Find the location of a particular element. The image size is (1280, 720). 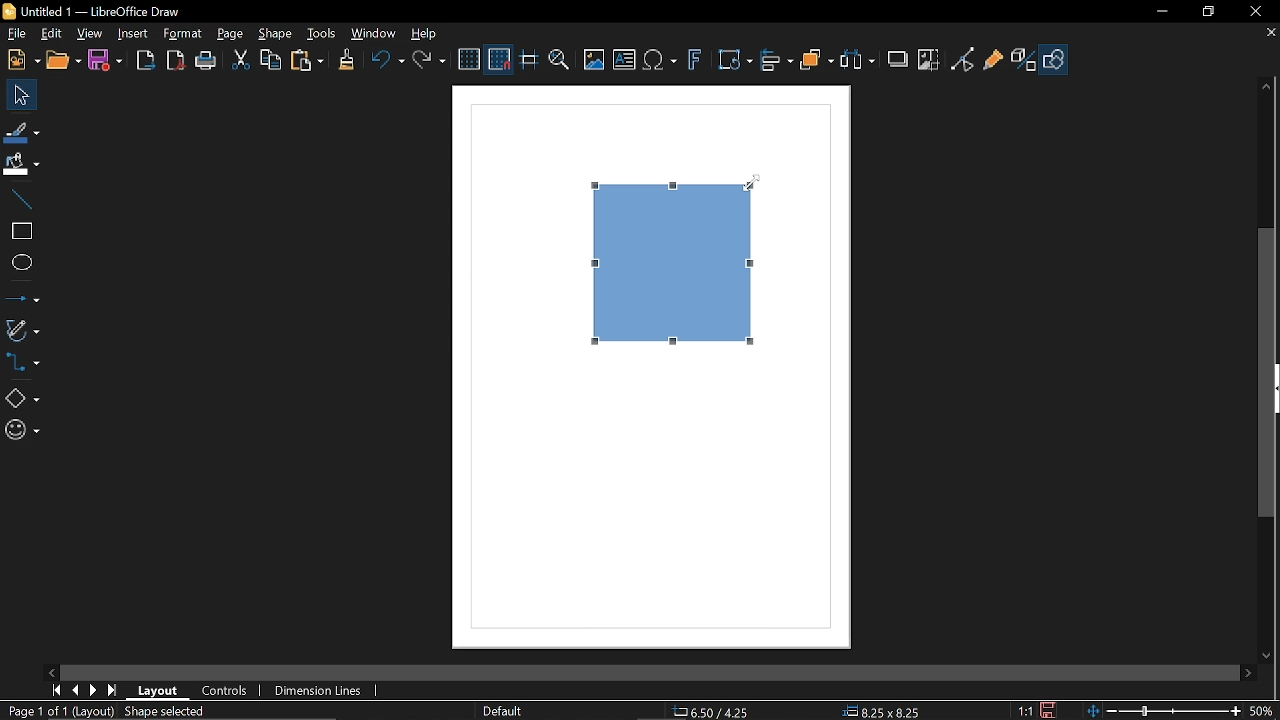

Layout is located at coordinates (157, 691).